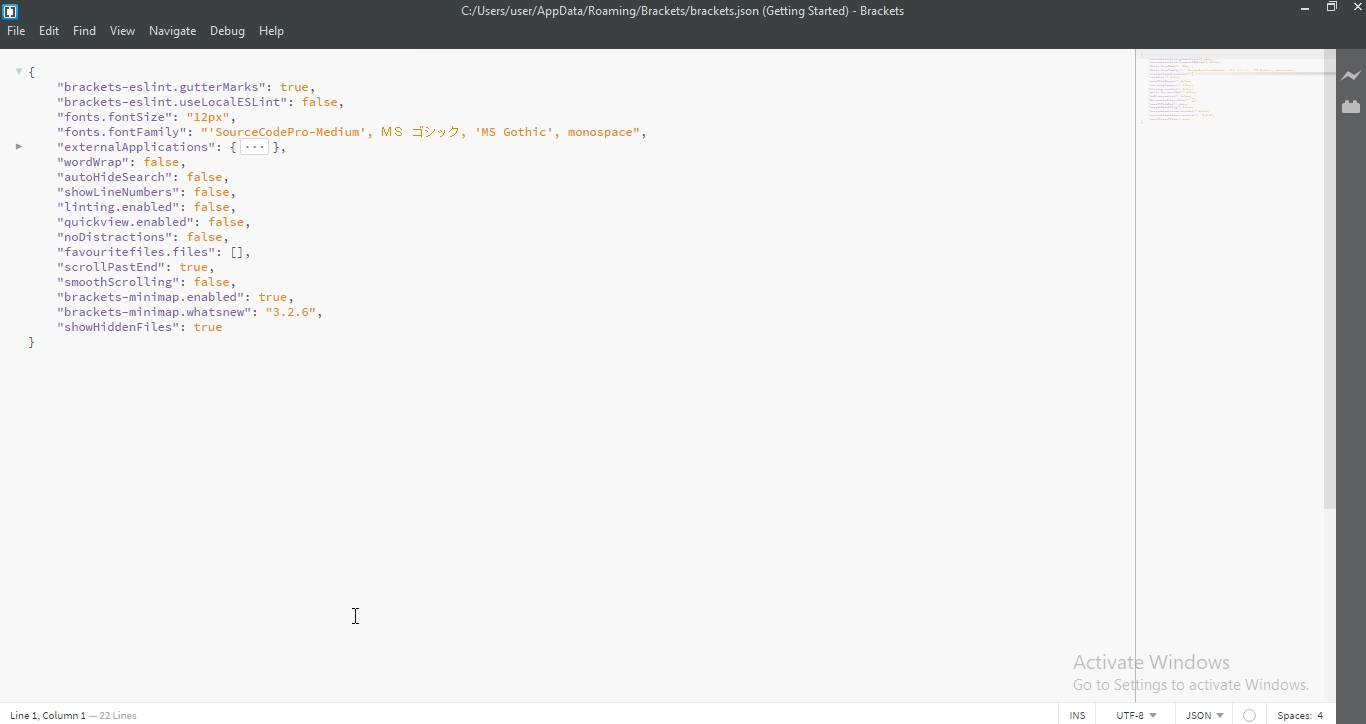 Image resolution: width=1366 pixels, height=724 pixels. What do you see at coordinates (1352, 110) in the screenshot?
I see `Extension Manager` at bounding box center [1352, 110].